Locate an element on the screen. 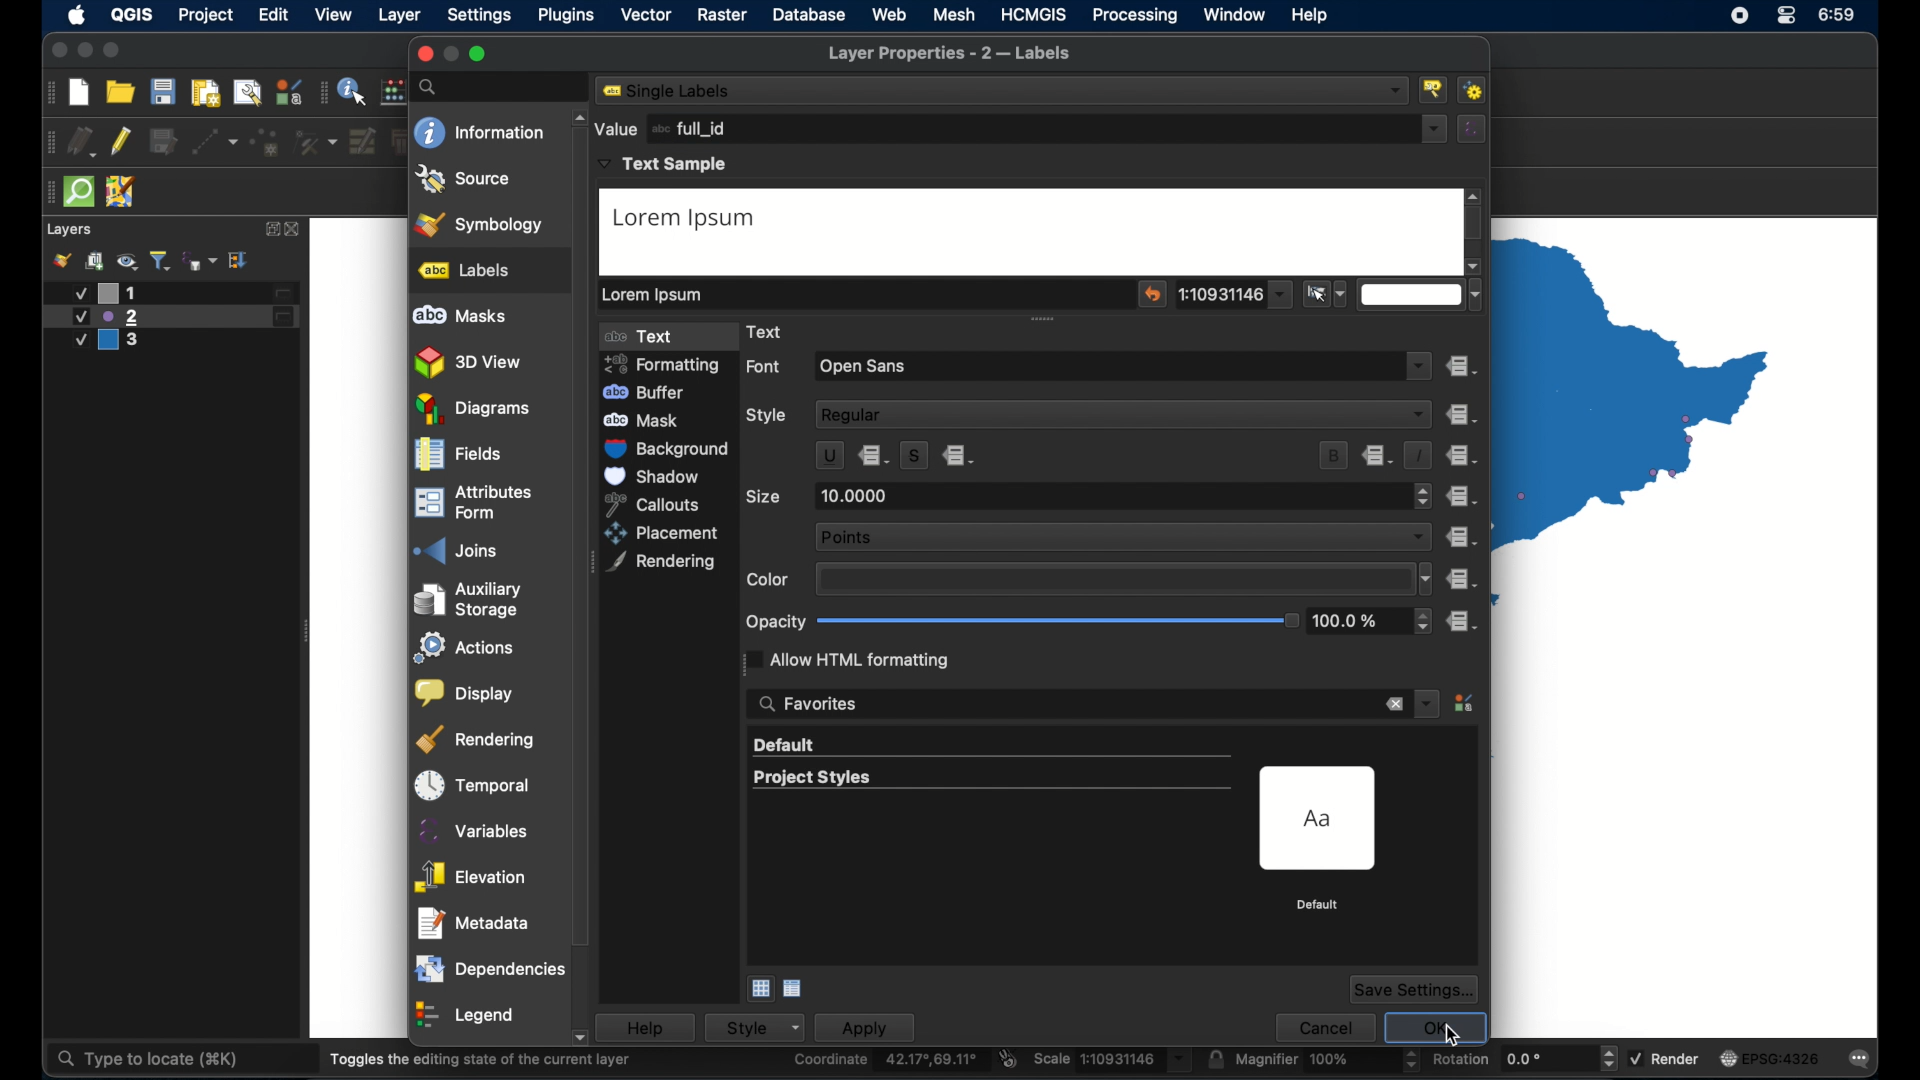 This screenshot has width=1920, height=1080. open field calculator is located at coordinates (395, 91).